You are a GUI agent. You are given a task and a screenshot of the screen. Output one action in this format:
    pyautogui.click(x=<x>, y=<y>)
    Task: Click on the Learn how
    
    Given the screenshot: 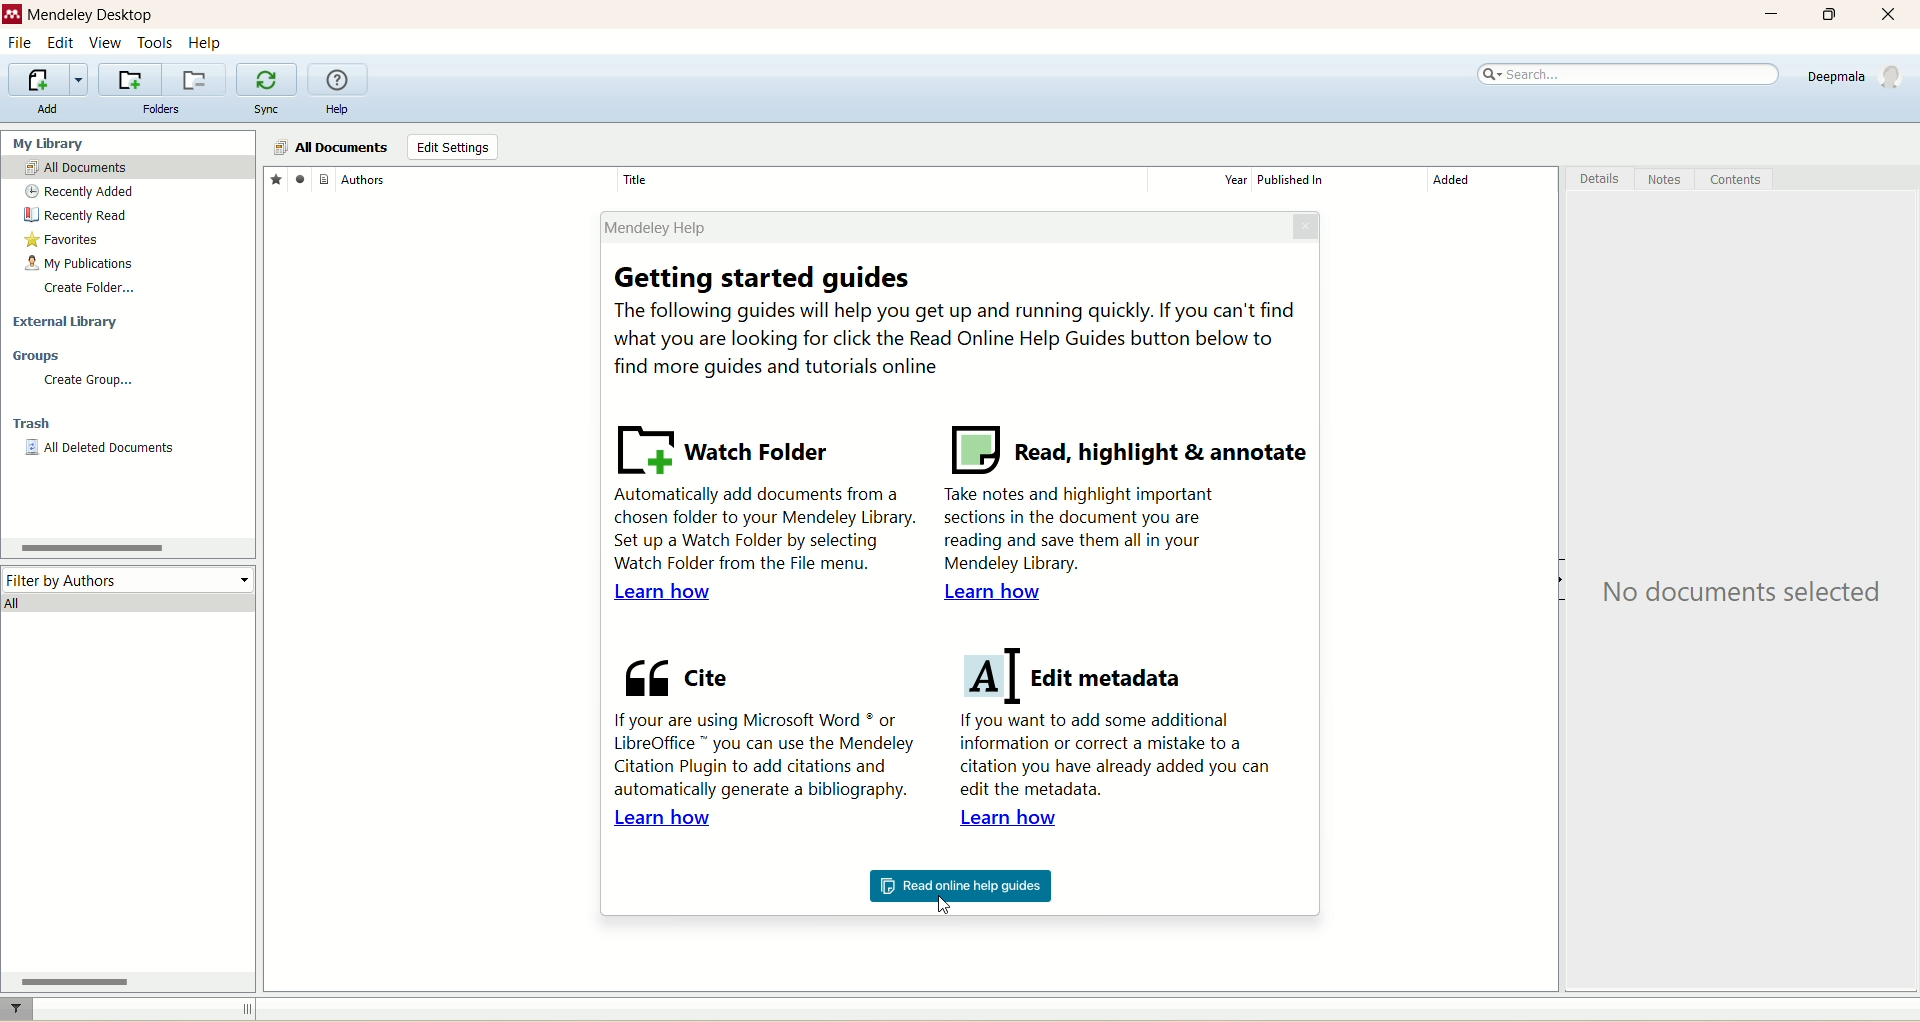 What is the action you would take?
    pyautogui.click(x=665, y=593)
    